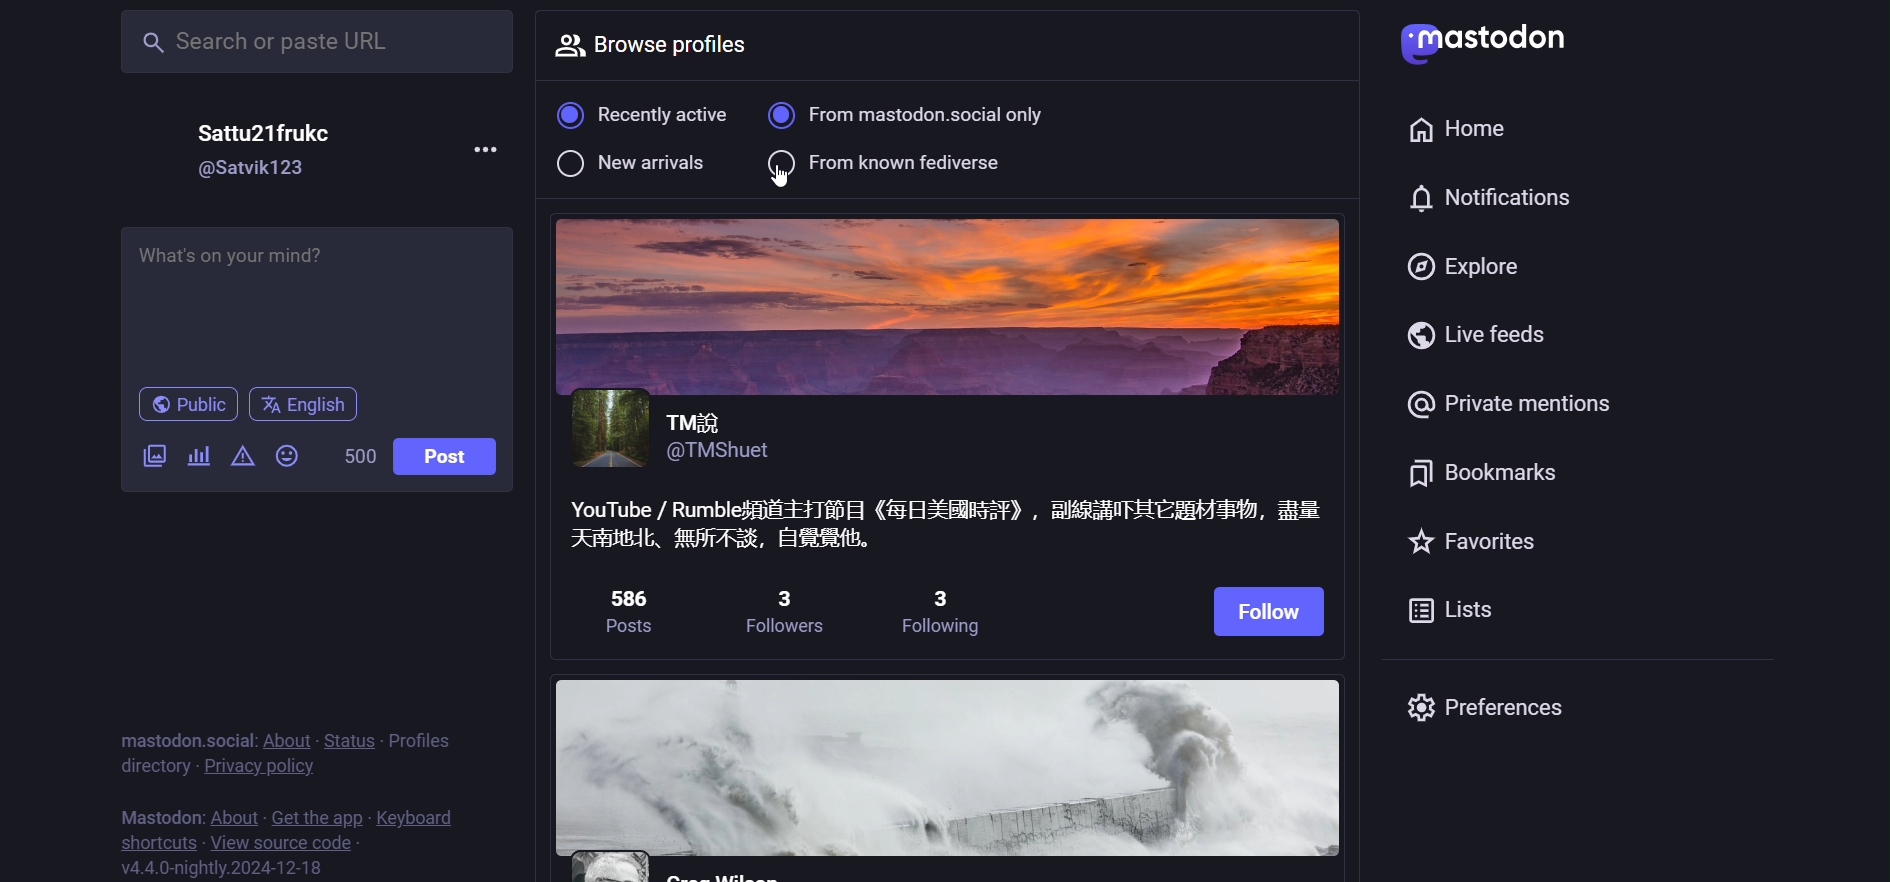 This screenshot has width=1890, height=882. What do you see at coordinates (347, 736) in the screenshot?
I see `status` at bounding box center [347, 736].